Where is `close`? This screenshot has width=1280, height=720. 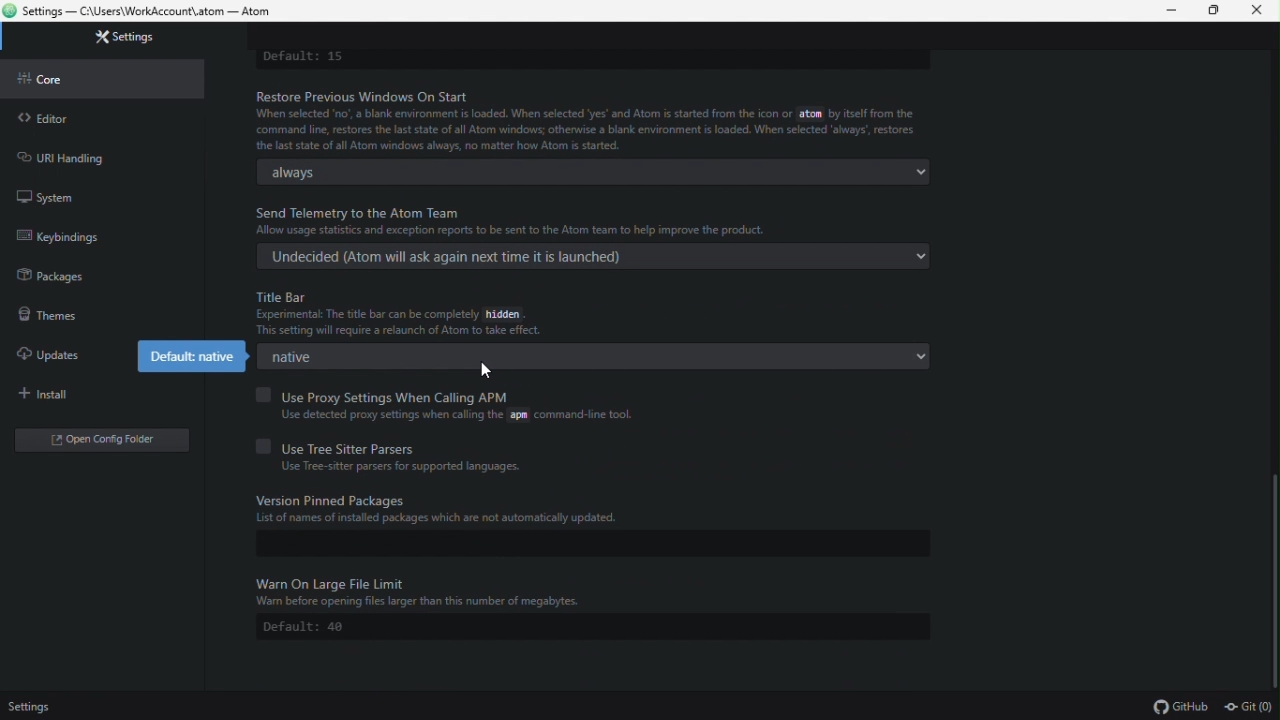 close is located at coordinates (1258, 11).